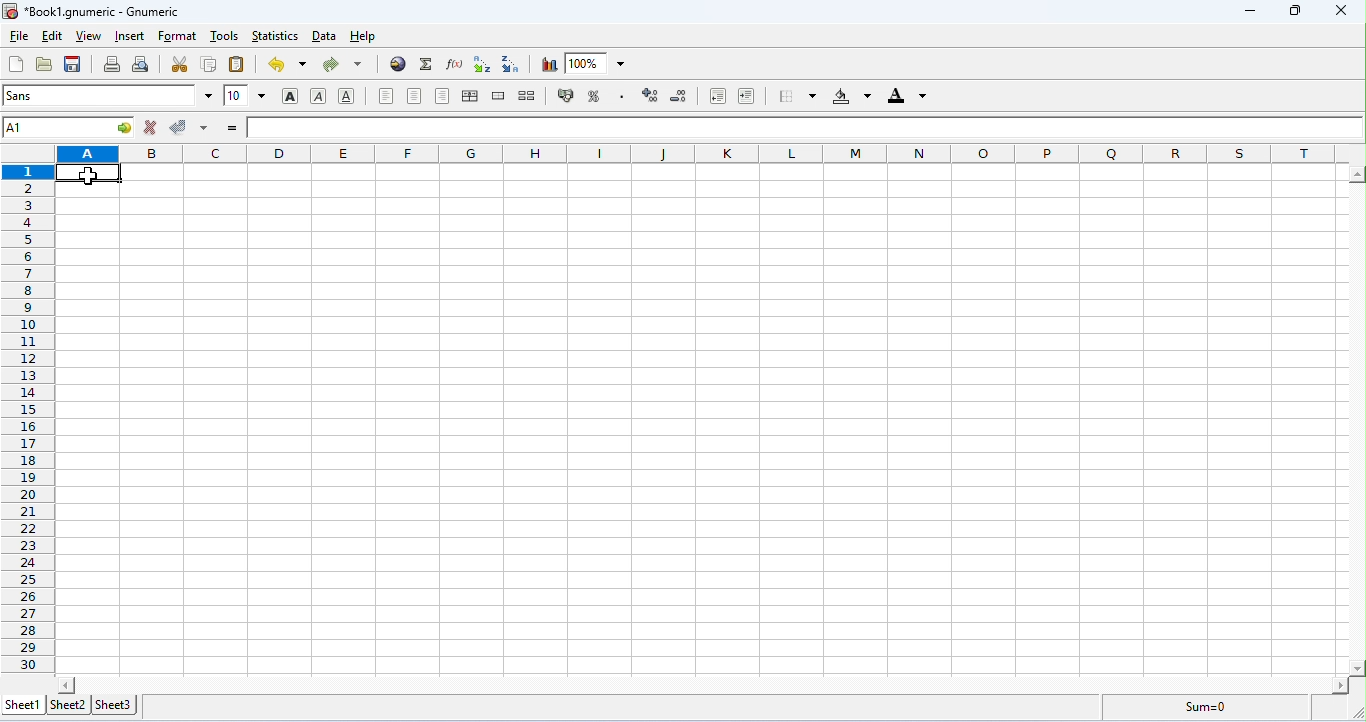 The height and width of the screenshot is (722, 1366). What do you see at coordinates (597, 62) in the screenshot?
I see `zoom` at bounding box center [597, 62].